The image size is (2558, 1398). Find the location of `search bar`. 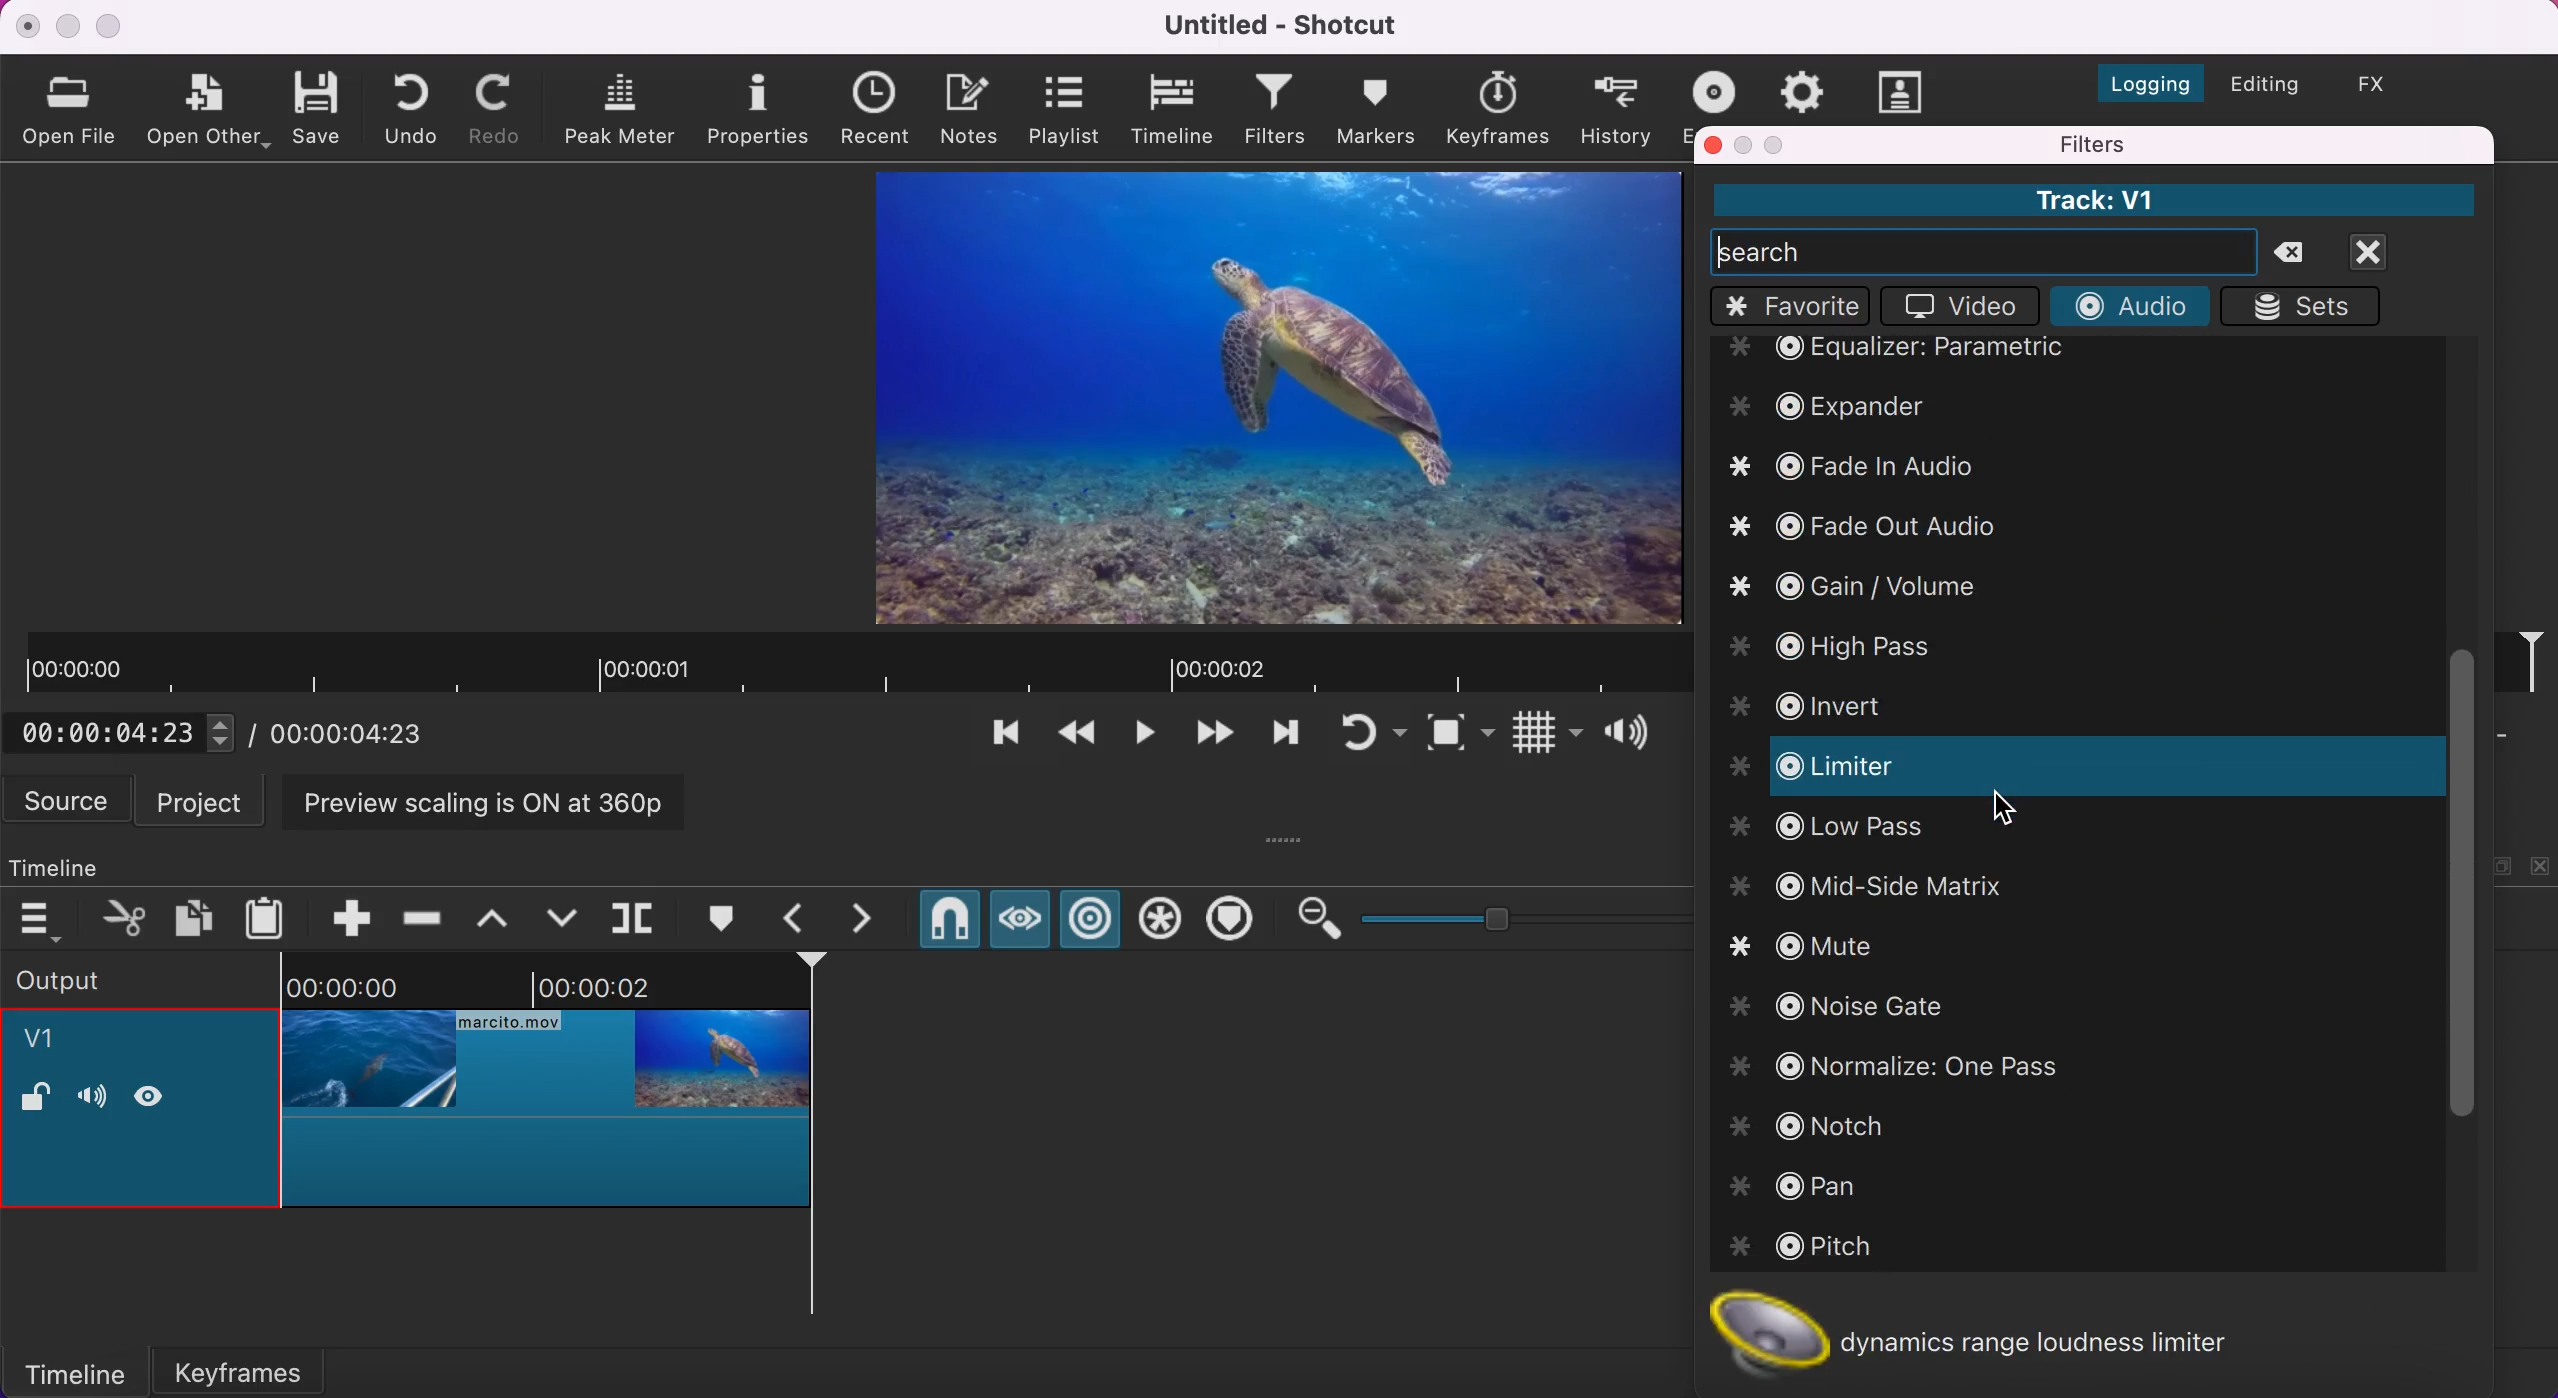

search bar is located at coordinates (1984, 251).